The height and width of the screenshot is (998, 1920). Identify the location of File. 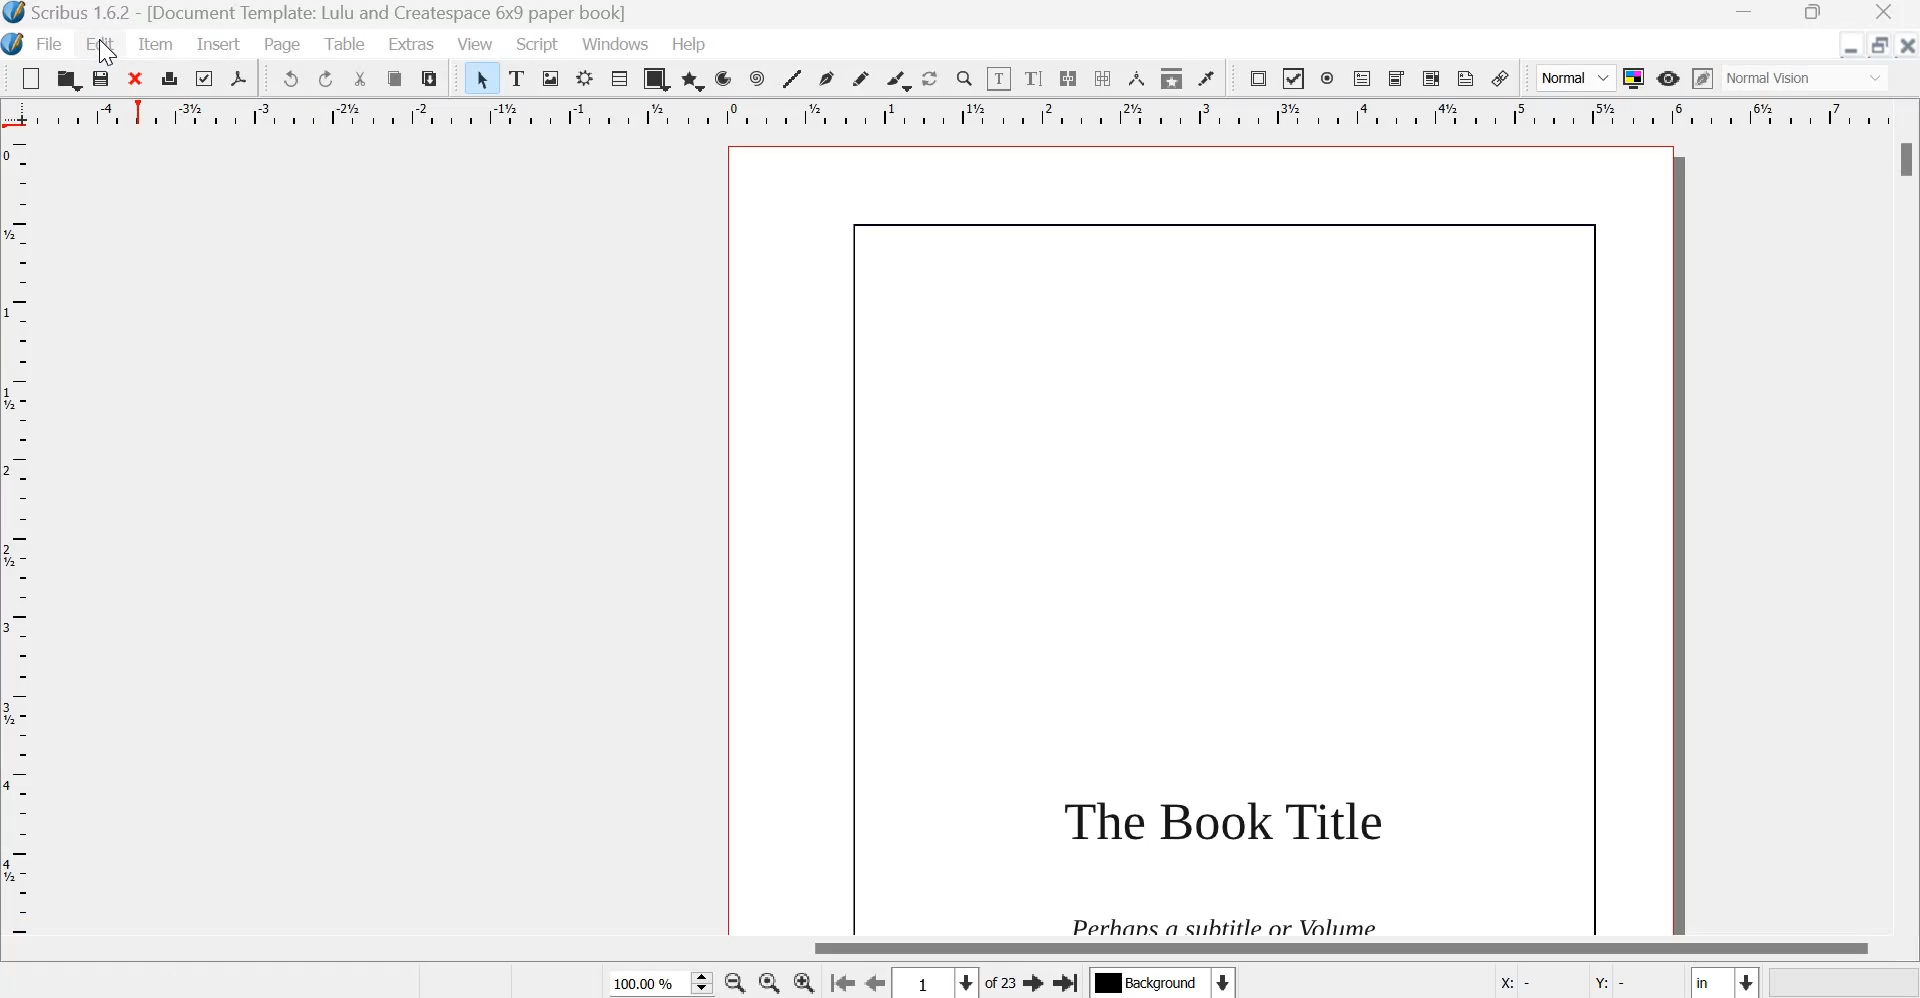
(48, 43).